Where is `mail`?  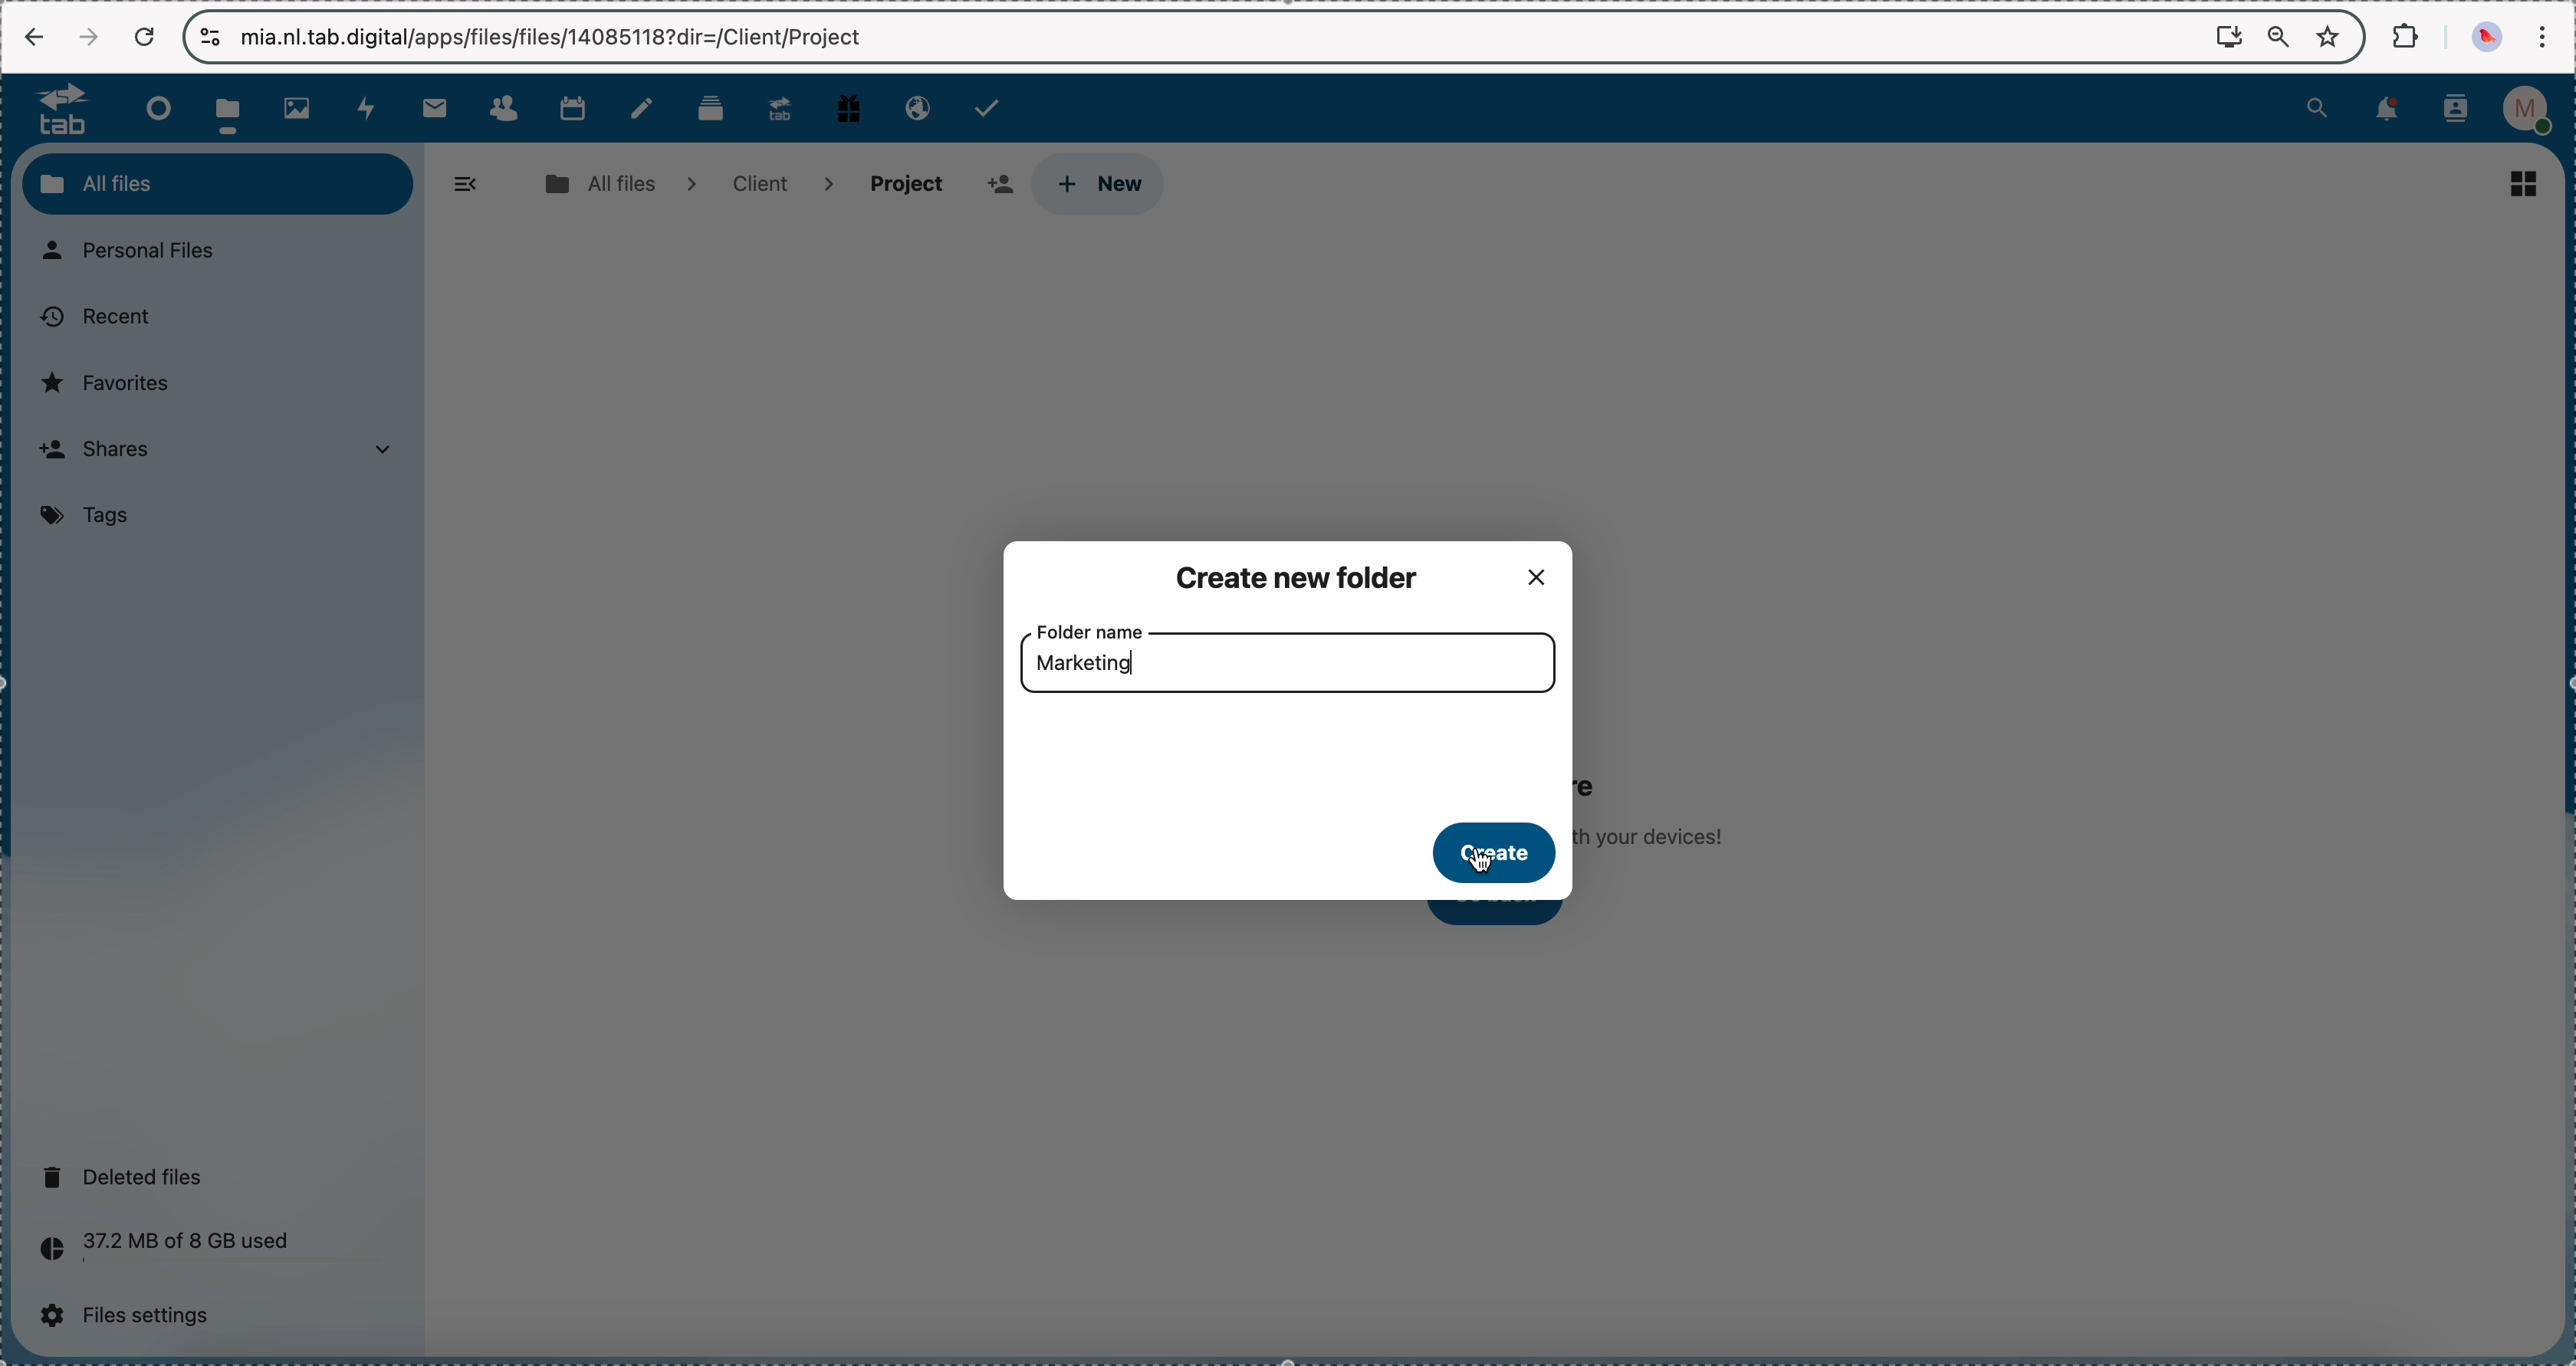
mail is located at coordinates (433, 107).